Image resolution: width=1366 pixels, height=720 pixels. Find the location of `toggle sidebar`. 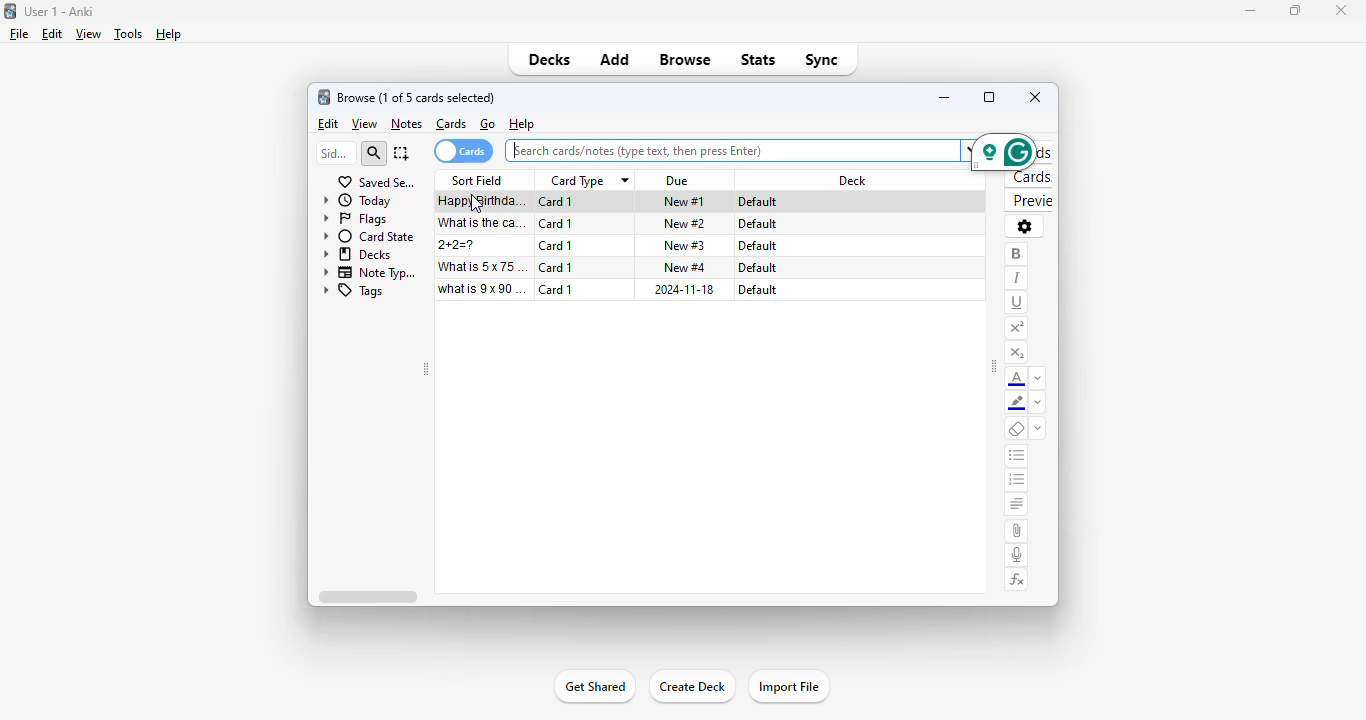

toggle sidebar is located at coordinates (426, 369).